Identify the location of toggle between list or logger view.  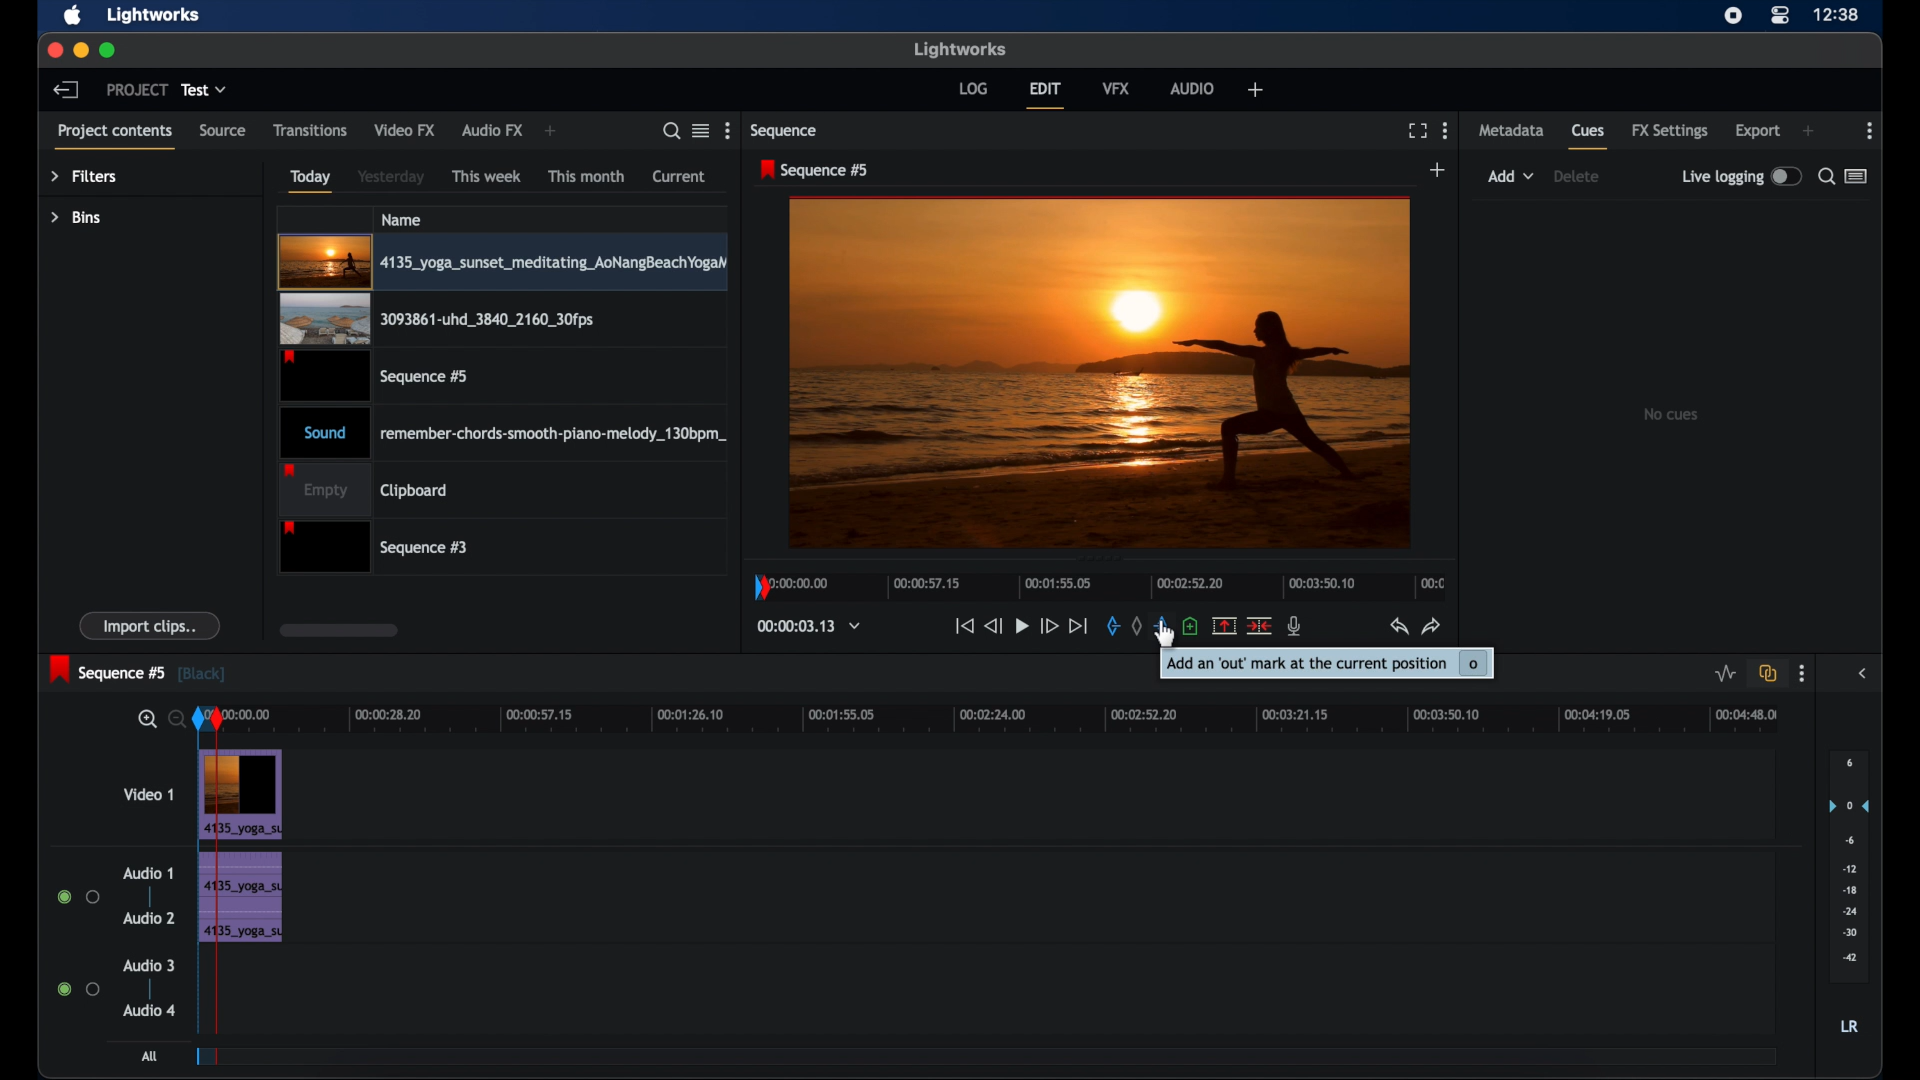
(1856, 176).